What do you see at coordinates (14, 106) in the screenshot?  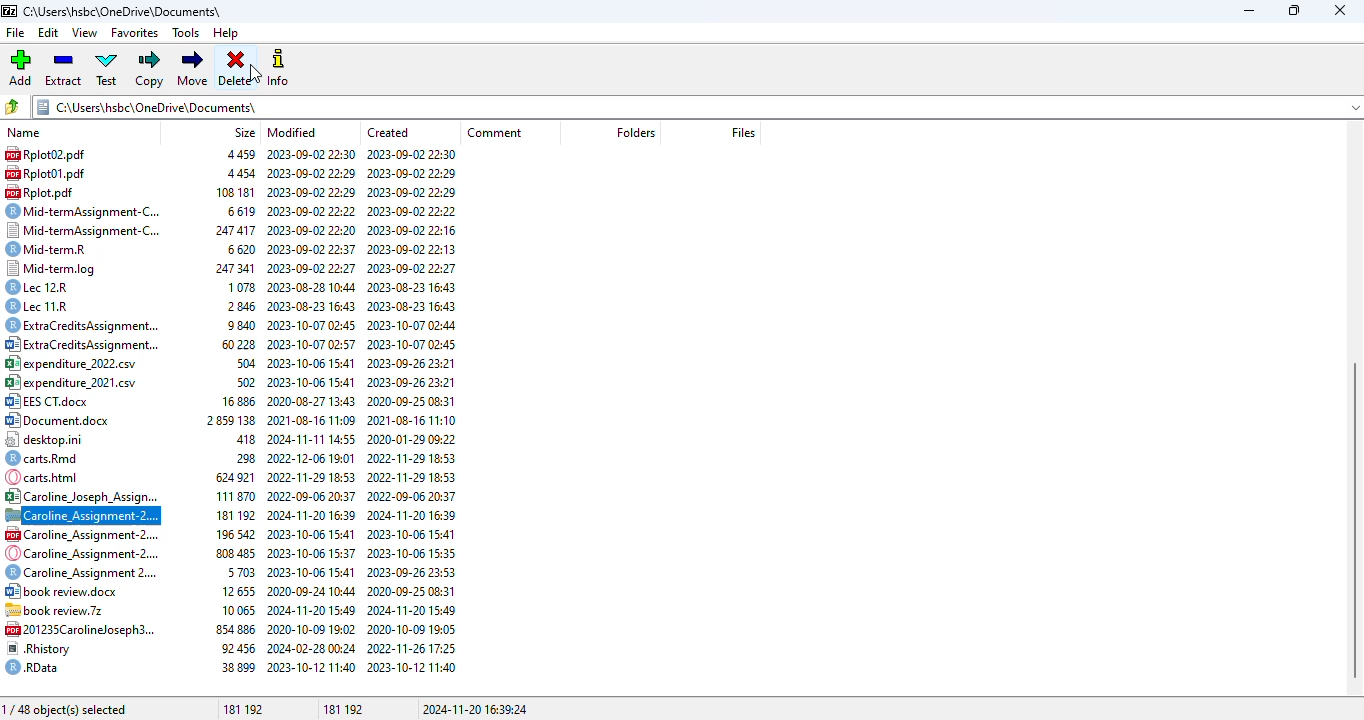 I see `browse files` at bounding box center [14, 106].